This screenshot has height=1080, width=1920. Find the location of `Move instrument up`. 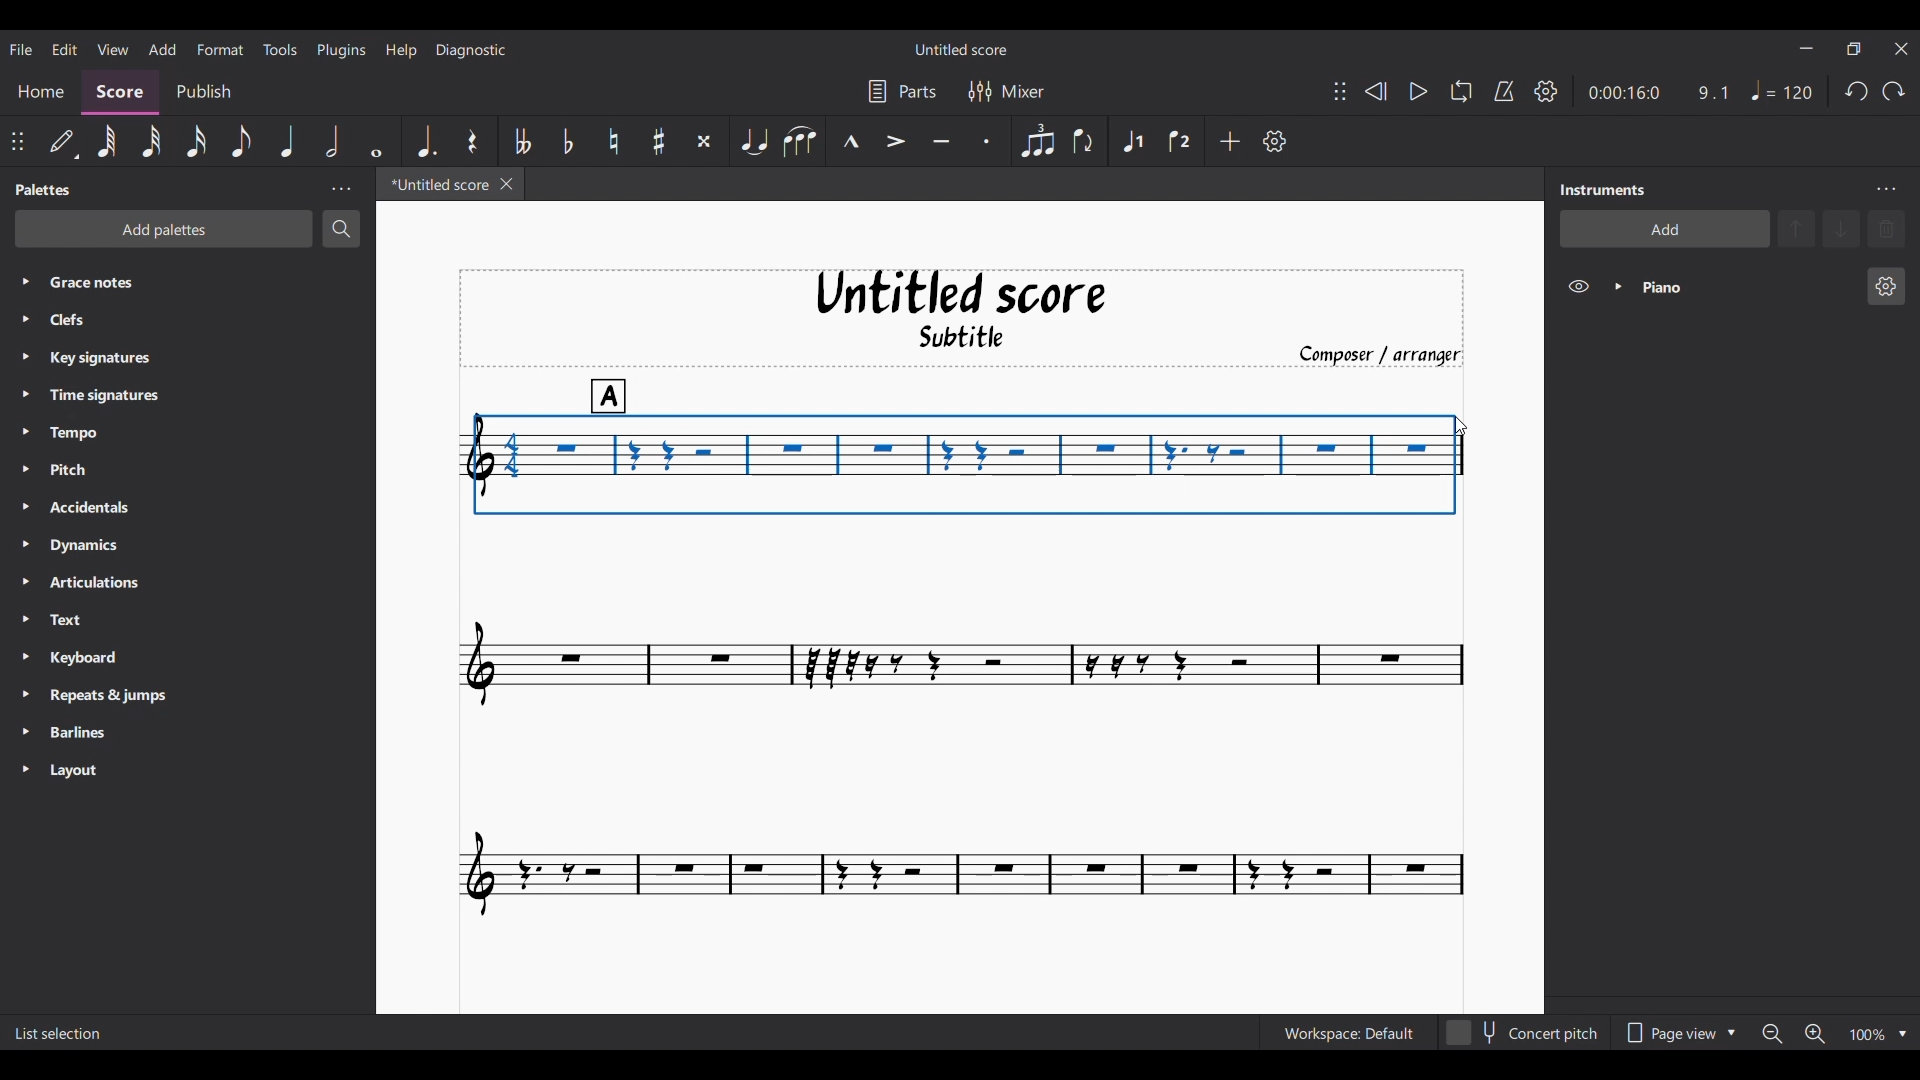

Move instrument up is located at coordinates (1797, 228).